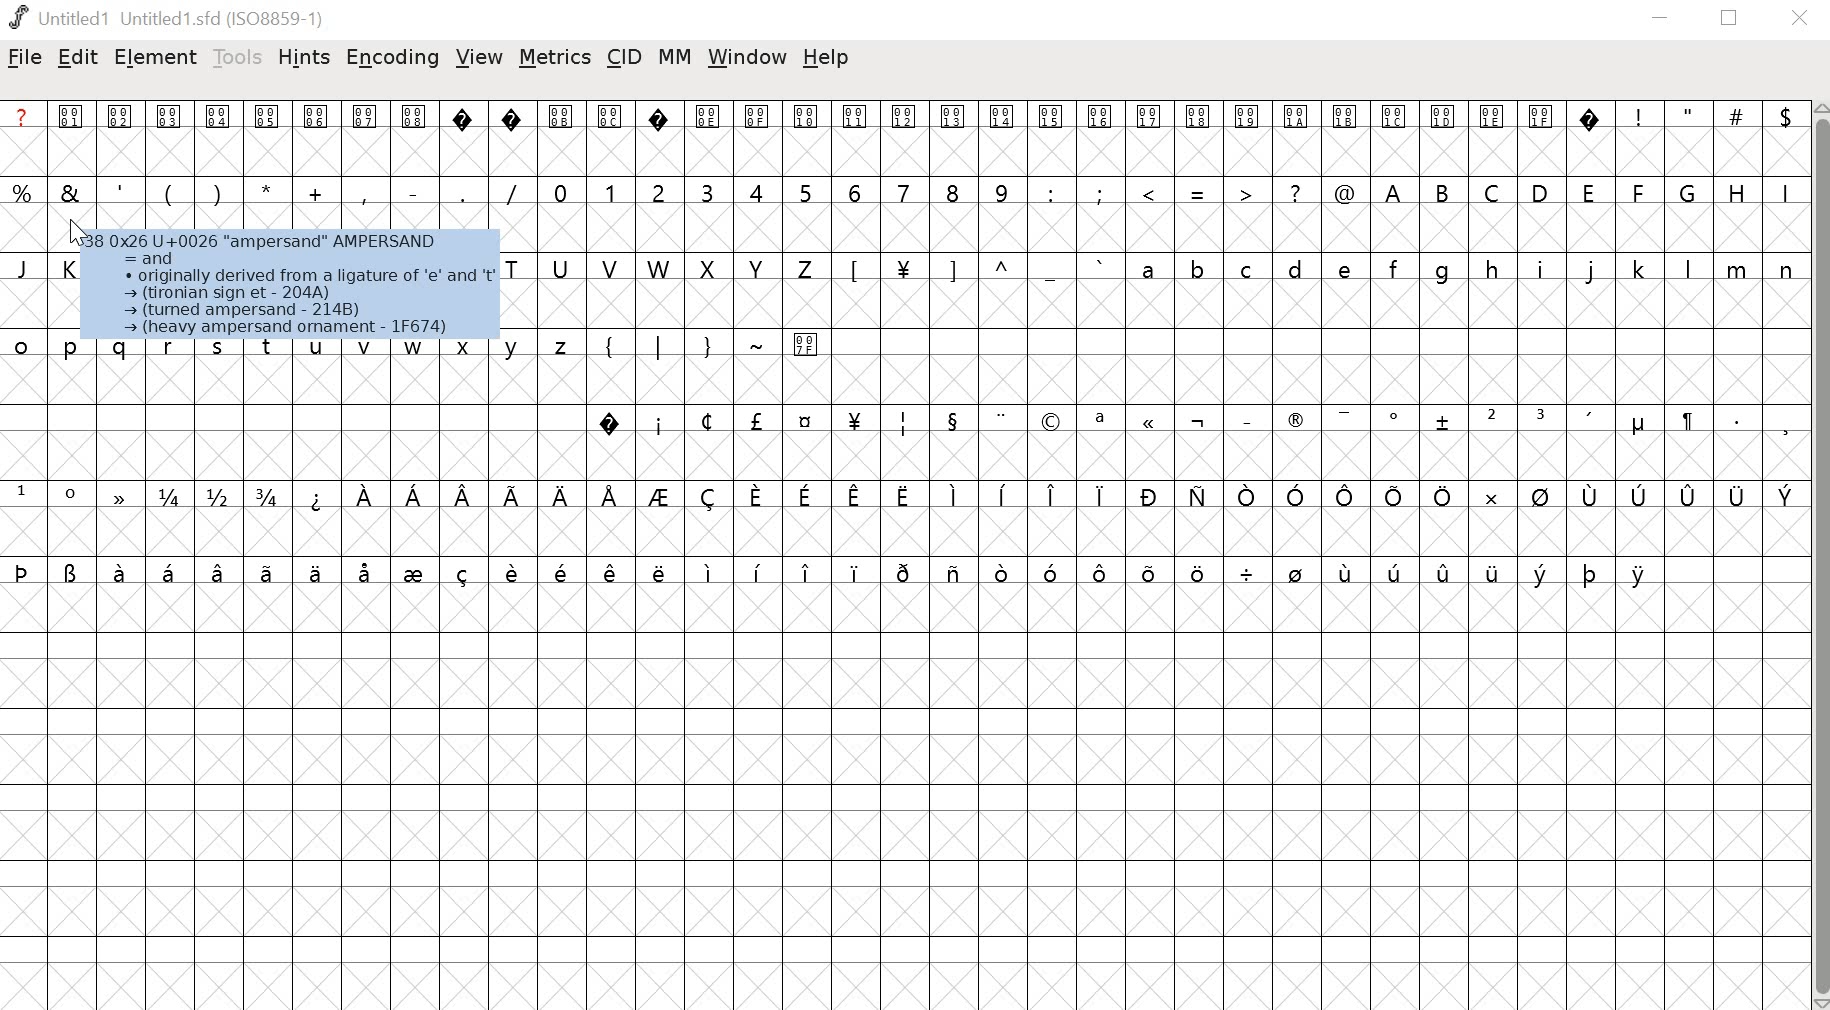  Describe the element at coordinates (1493, 267) in the screenshot. I see `h` at that location.